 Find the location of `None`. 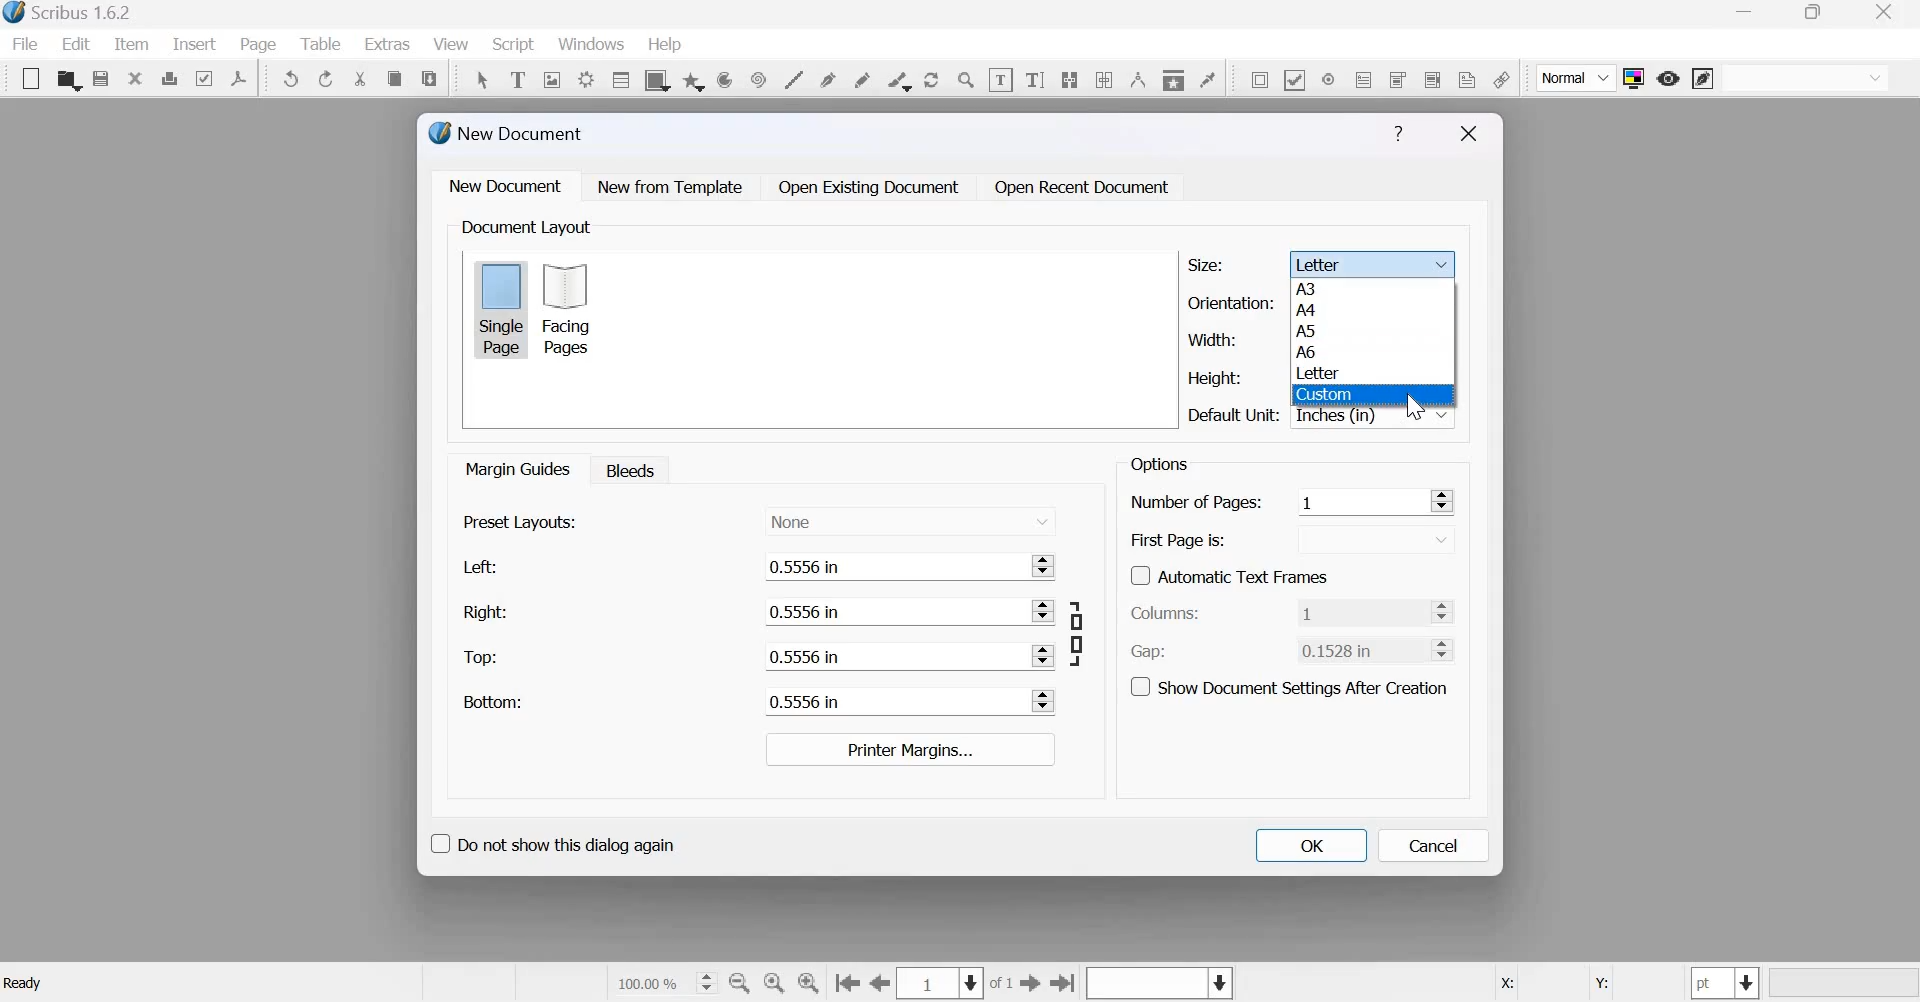

None is located at coordinates (910, 519).